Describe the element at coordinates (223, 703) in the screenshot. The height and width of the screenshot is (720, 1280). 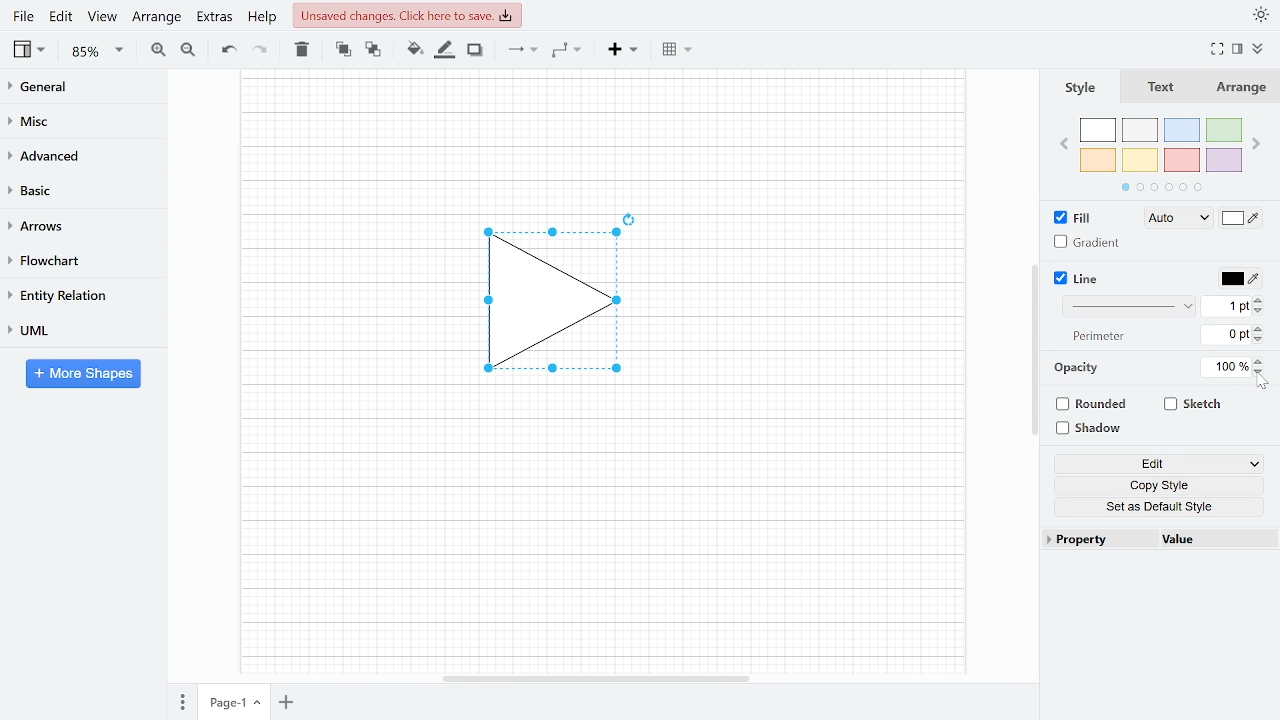
I see `Current page` at that location.